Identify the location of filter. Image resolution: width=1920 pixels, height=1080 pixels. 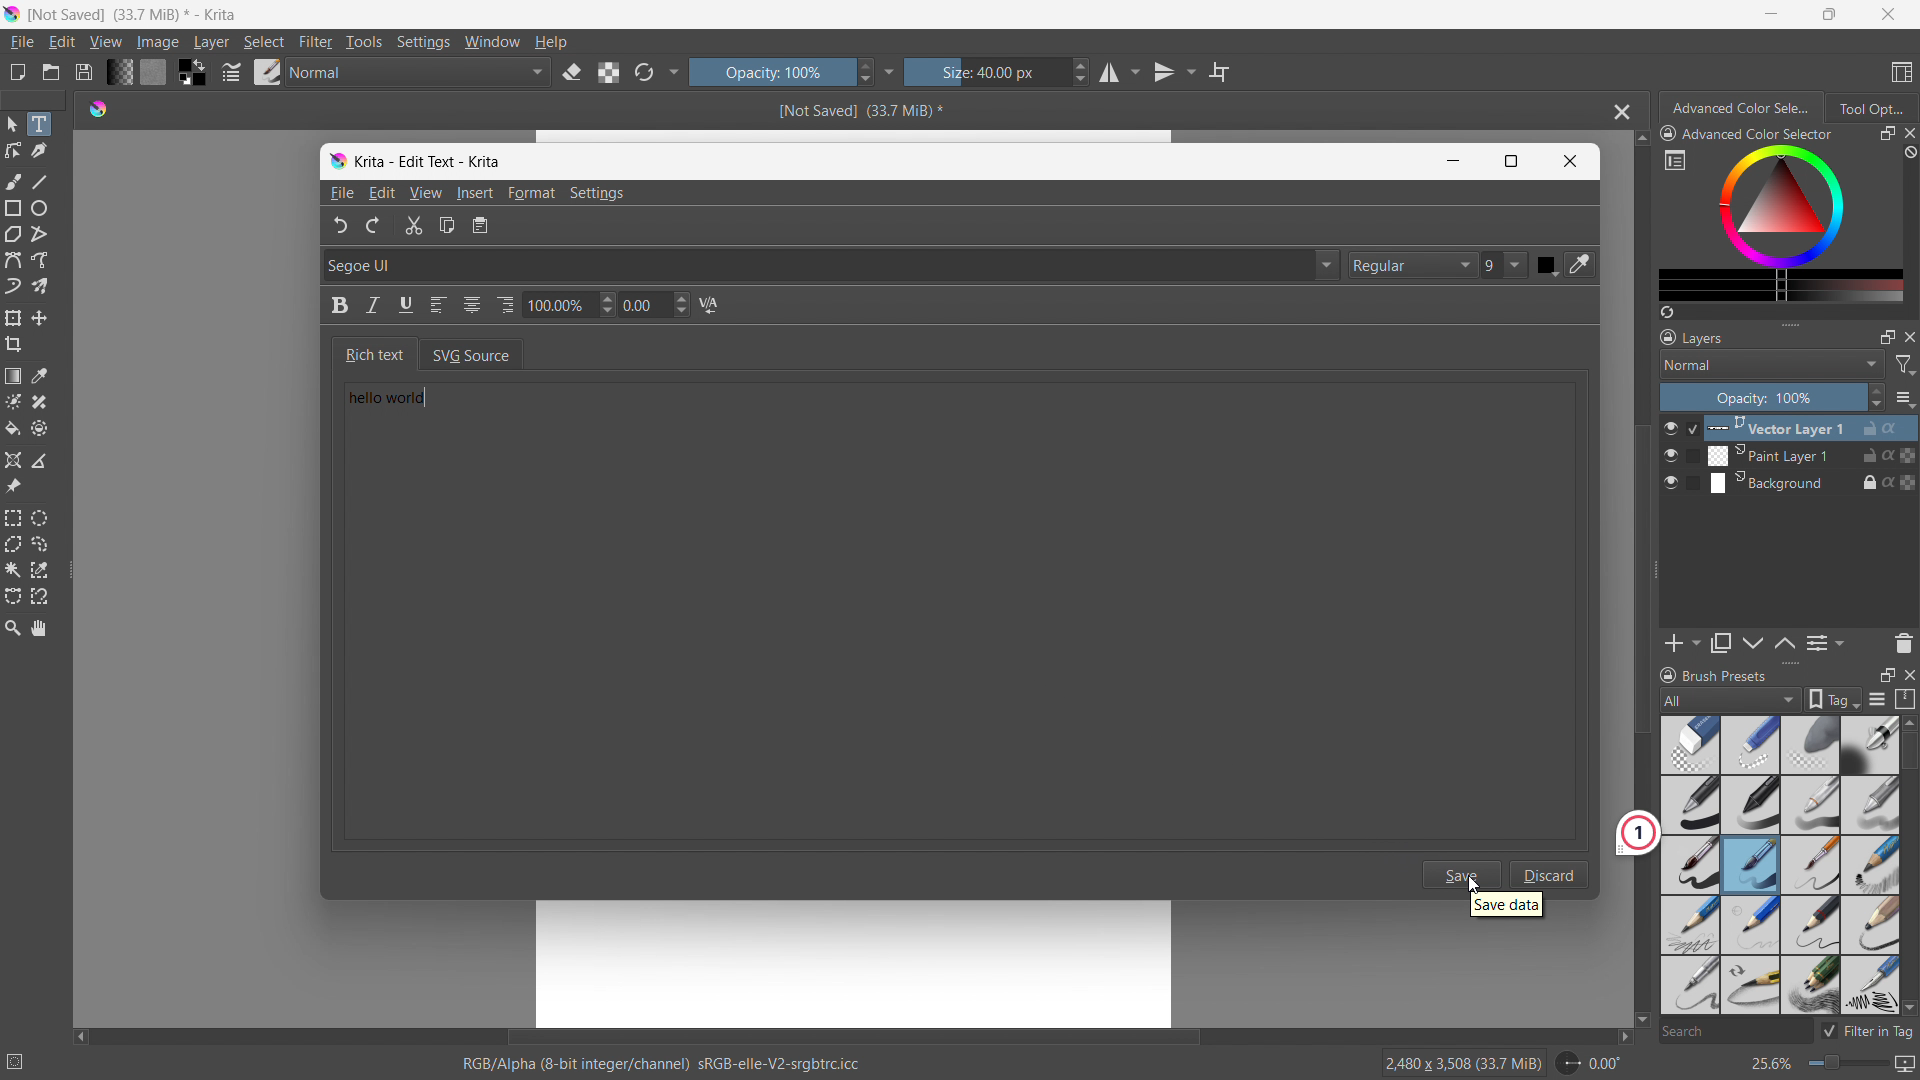
(1906, 365).